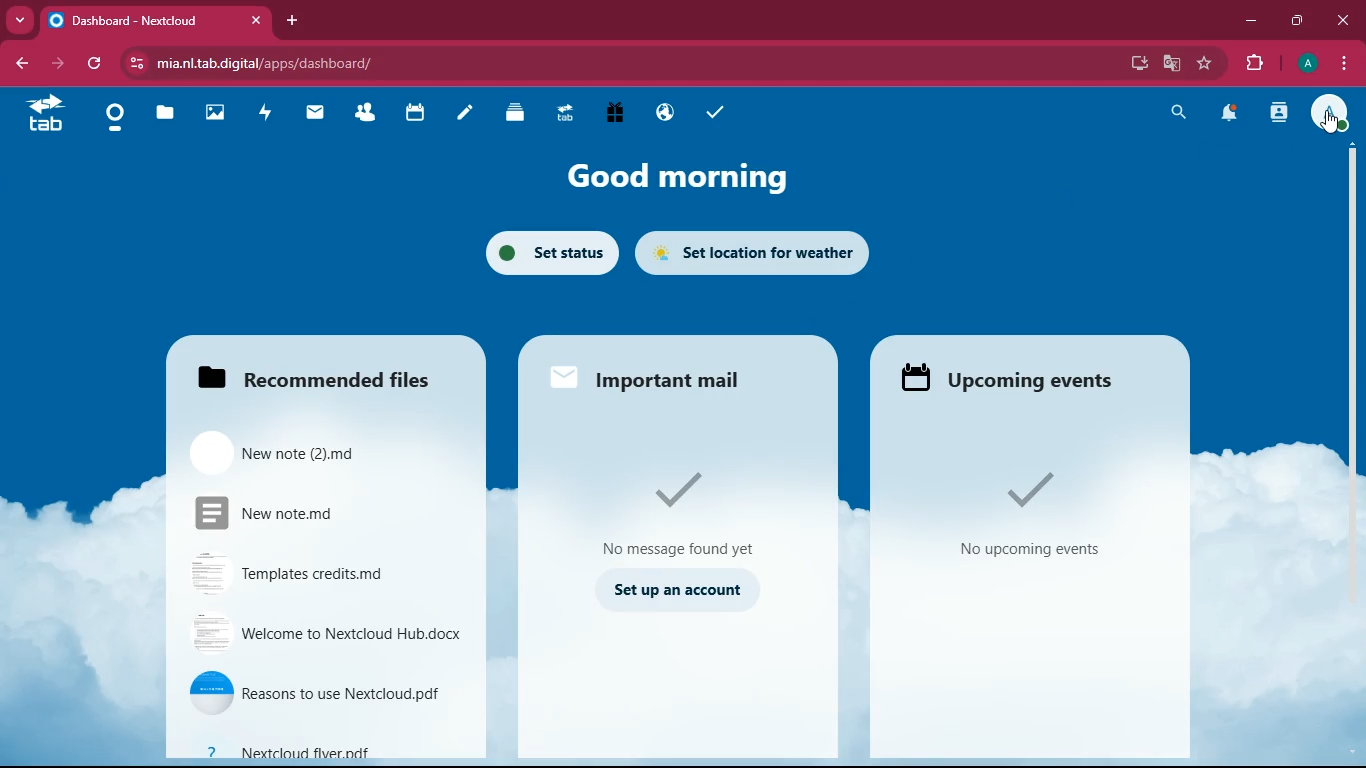 This screenshot has height=768, width=1366. Describe the element at coordinates (1180, 114) in the screenshot. I see `search` at that location.